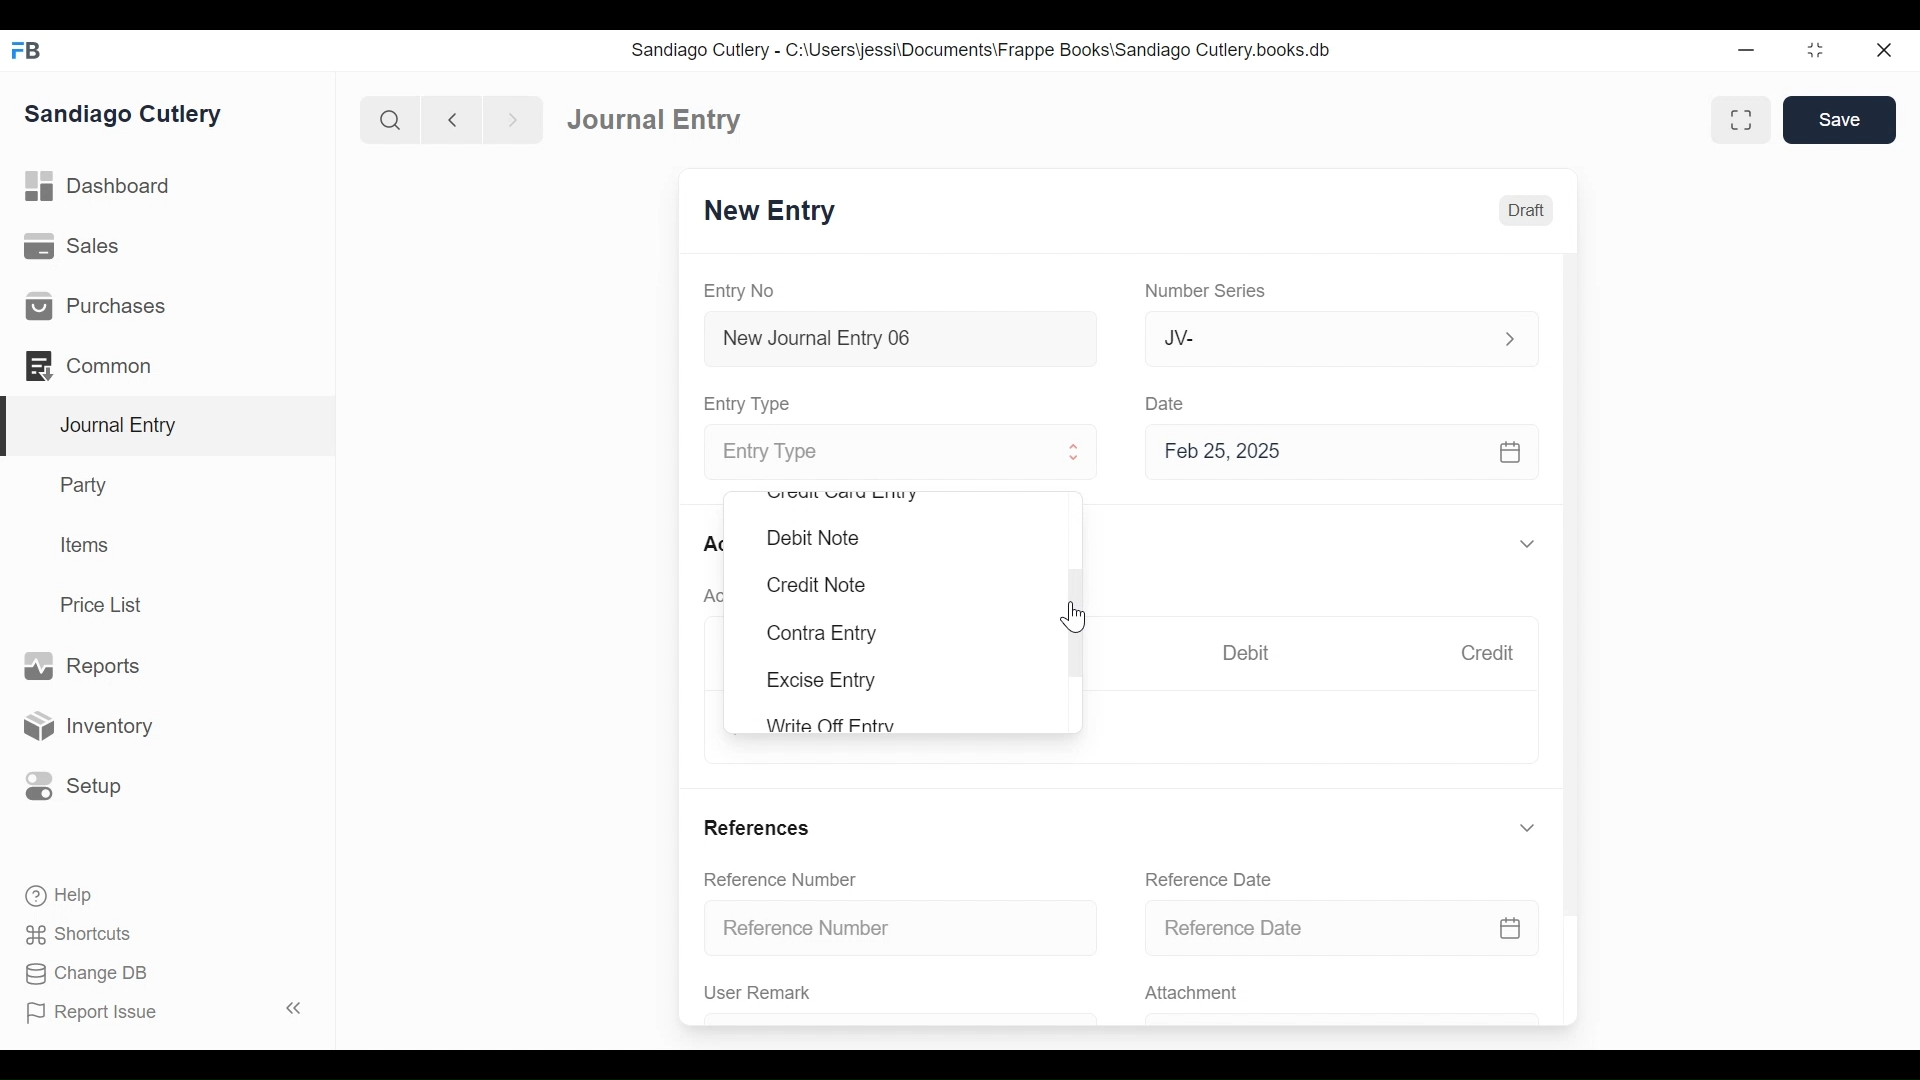 The width and height of the screenshot is (1920, 1080). I want to click on Save, so click(1839, 119).